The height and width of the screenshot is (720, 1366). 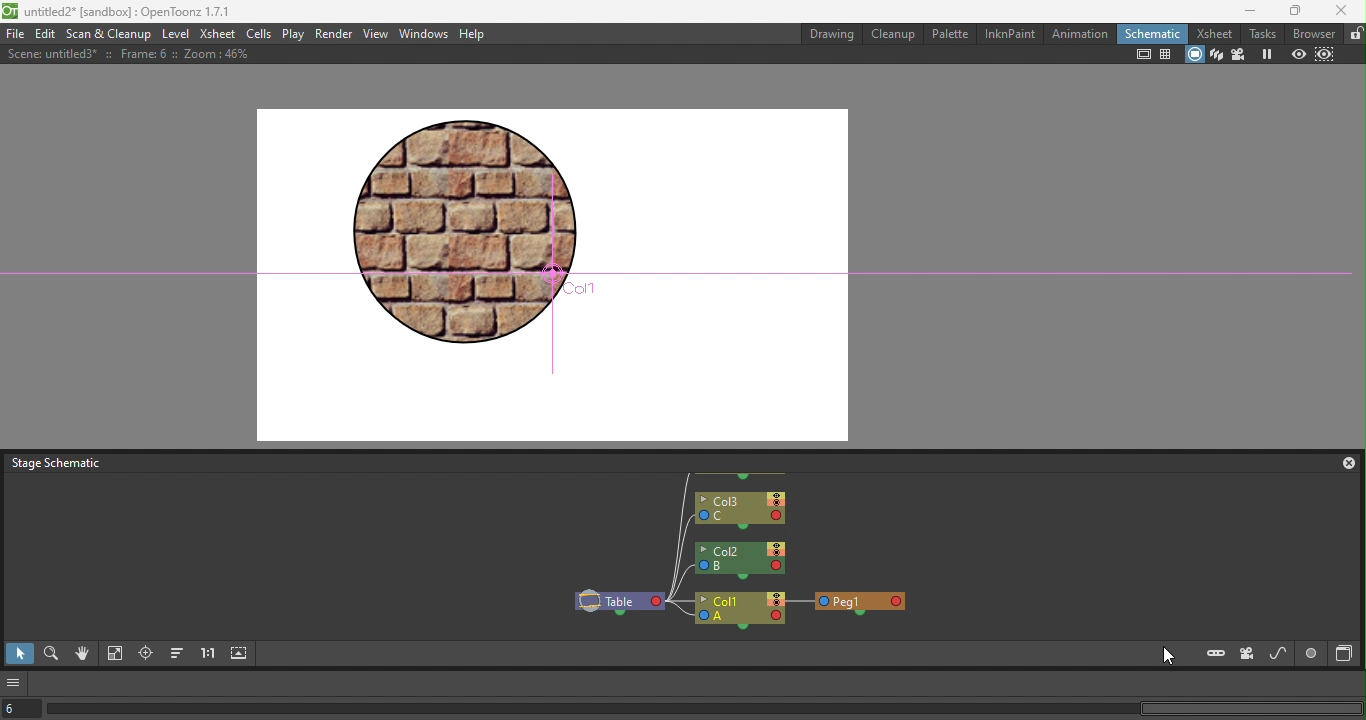 I want to click on File, so click(x=15, y=35).